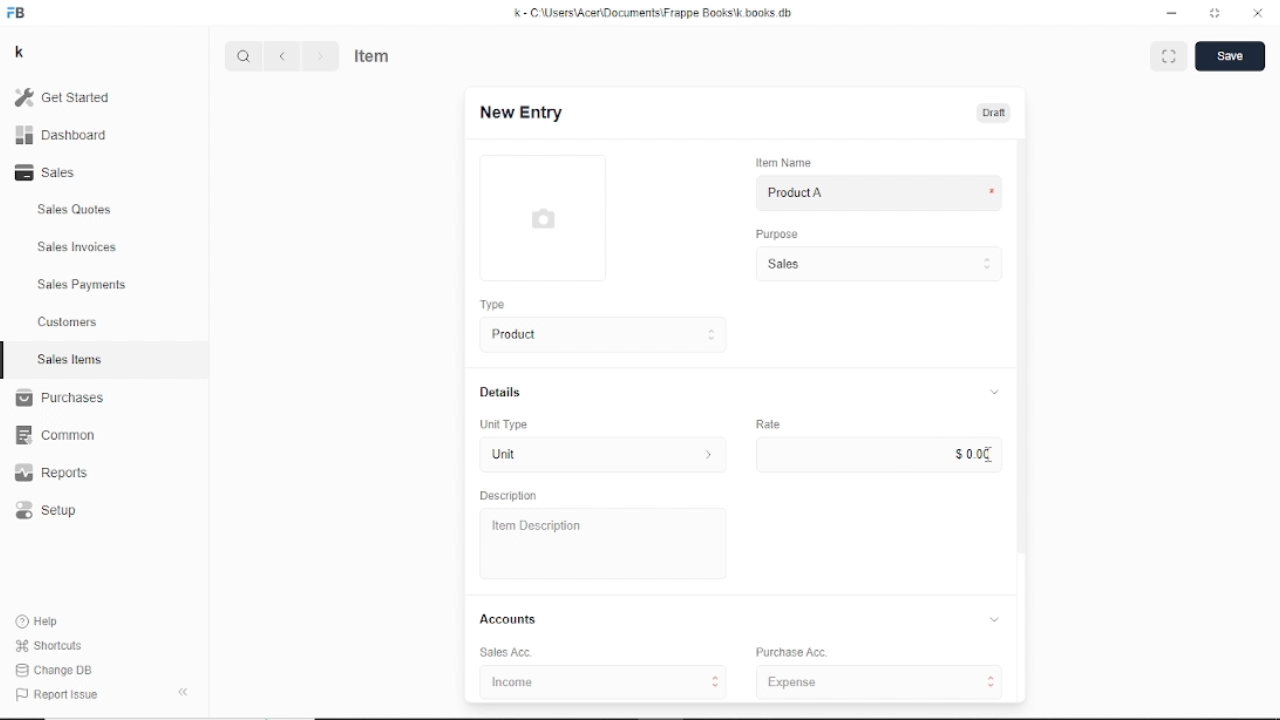  What do you see at coordinates (989, 455) in the screenshot?
I see `Cursor` at bounding box center [989, 455].